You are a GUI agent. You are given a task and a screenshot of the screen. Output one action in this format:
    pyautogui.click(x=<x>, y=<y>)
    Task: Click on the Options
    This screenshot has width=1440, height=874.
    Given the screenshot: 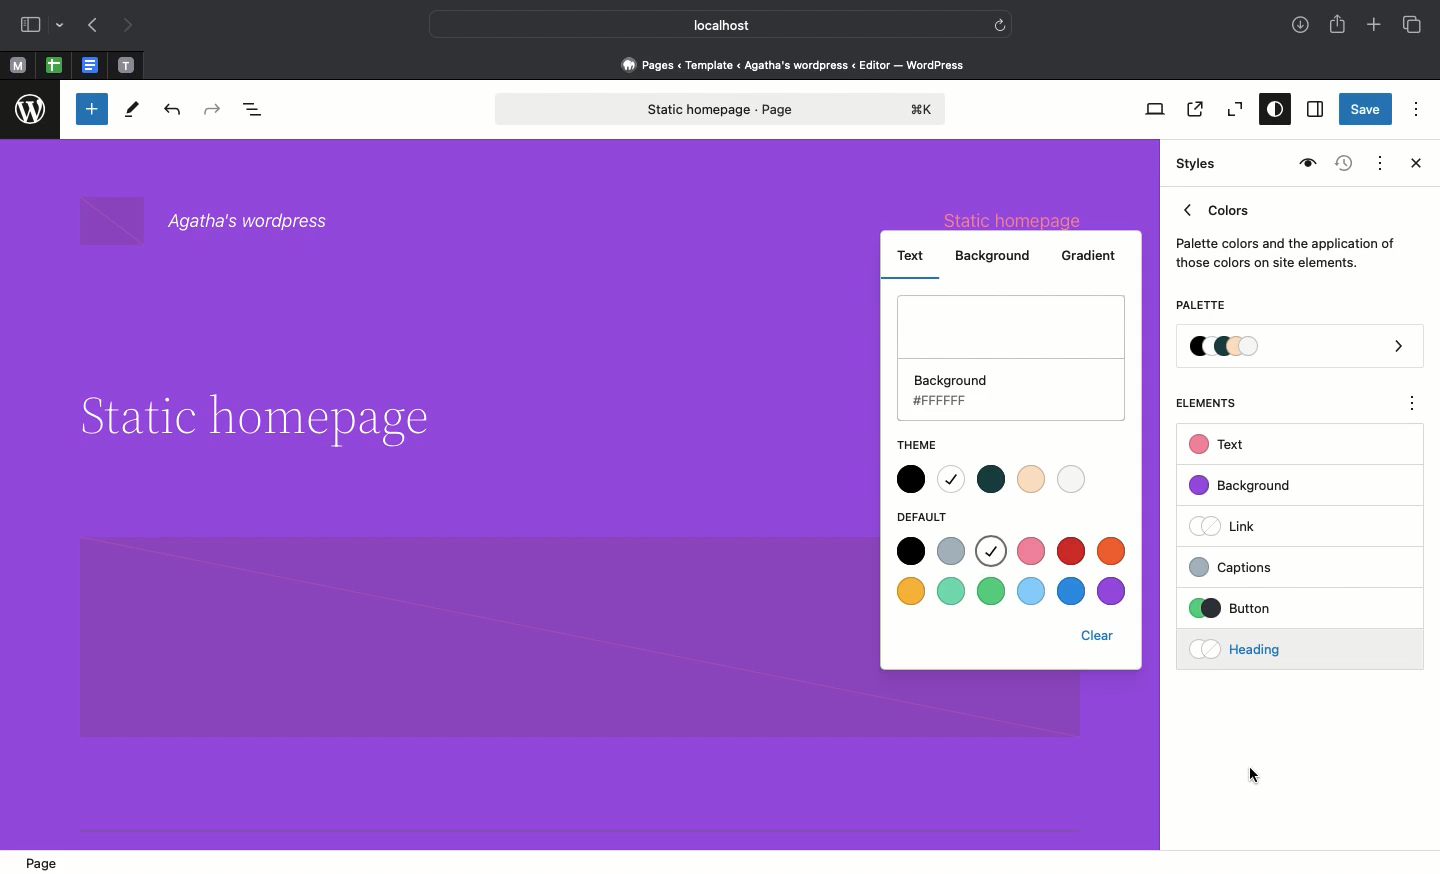 What is the action you would take?
    pyautogui.click(x=1416, y=108)
    